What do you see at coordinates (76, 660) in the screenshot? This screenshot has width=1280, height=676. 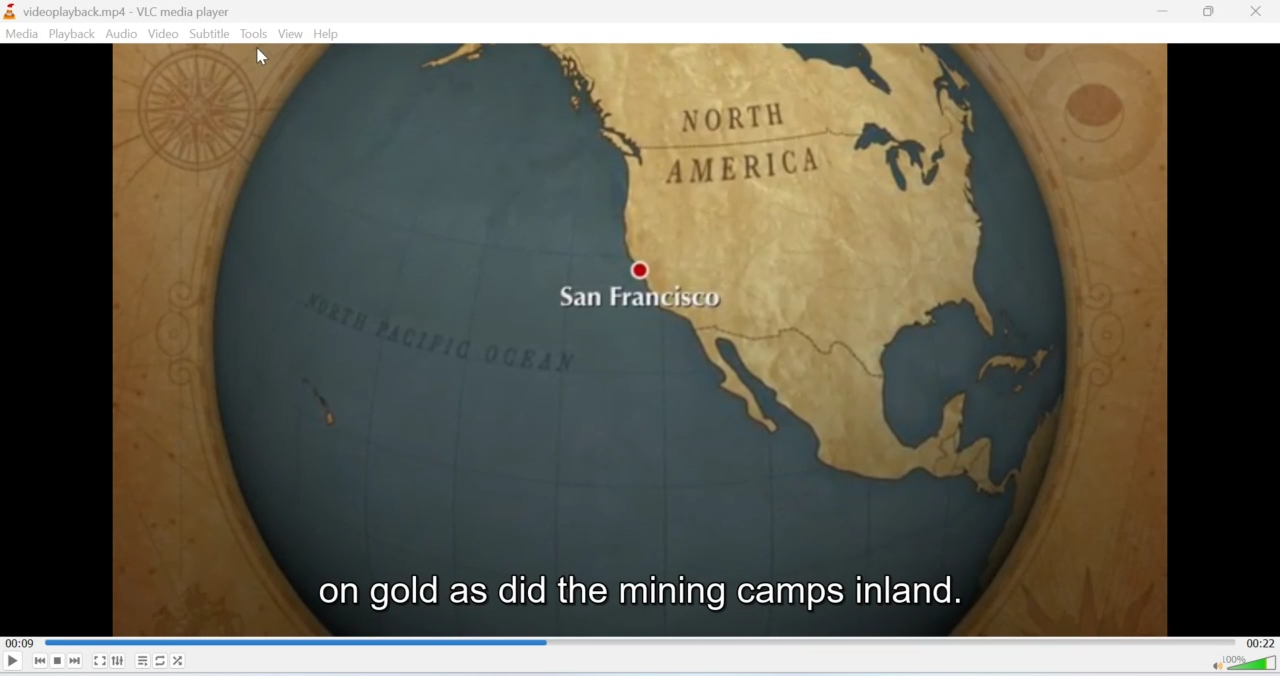 I see `Seek forward` at bounding box center [76, 660].